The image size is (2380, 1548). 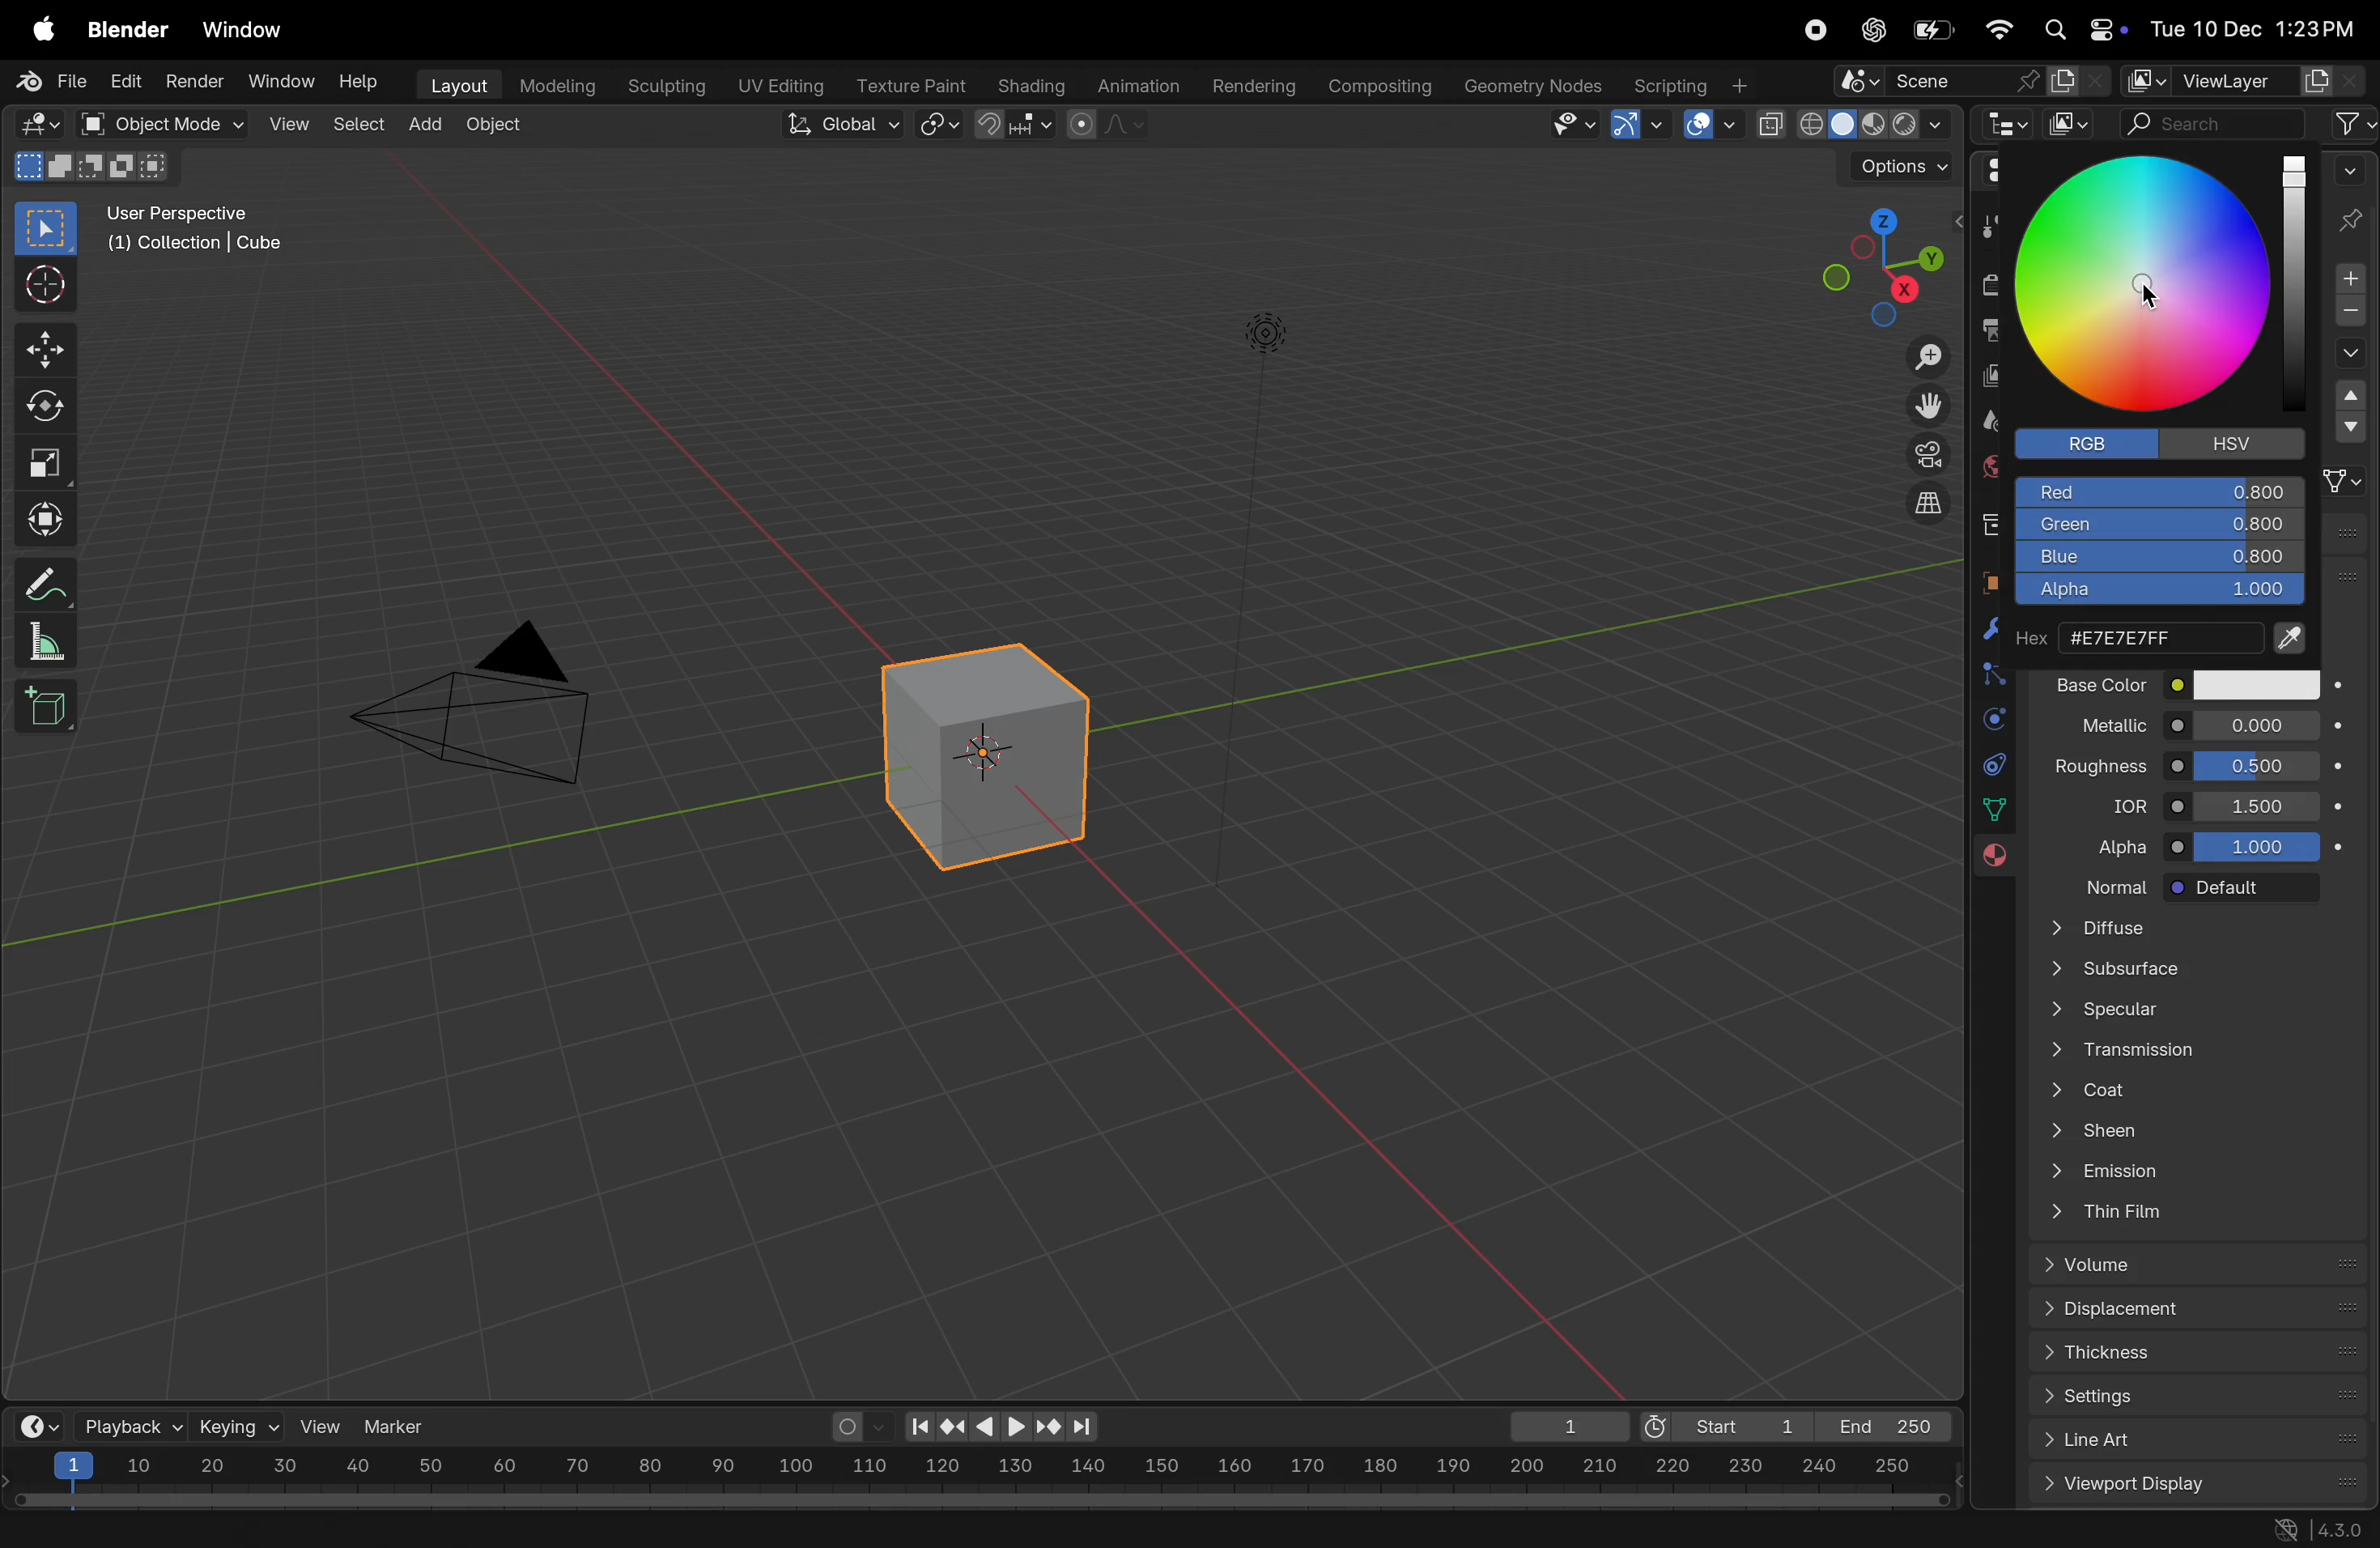 I want to click on cursor, so click(x=2158, y=294).